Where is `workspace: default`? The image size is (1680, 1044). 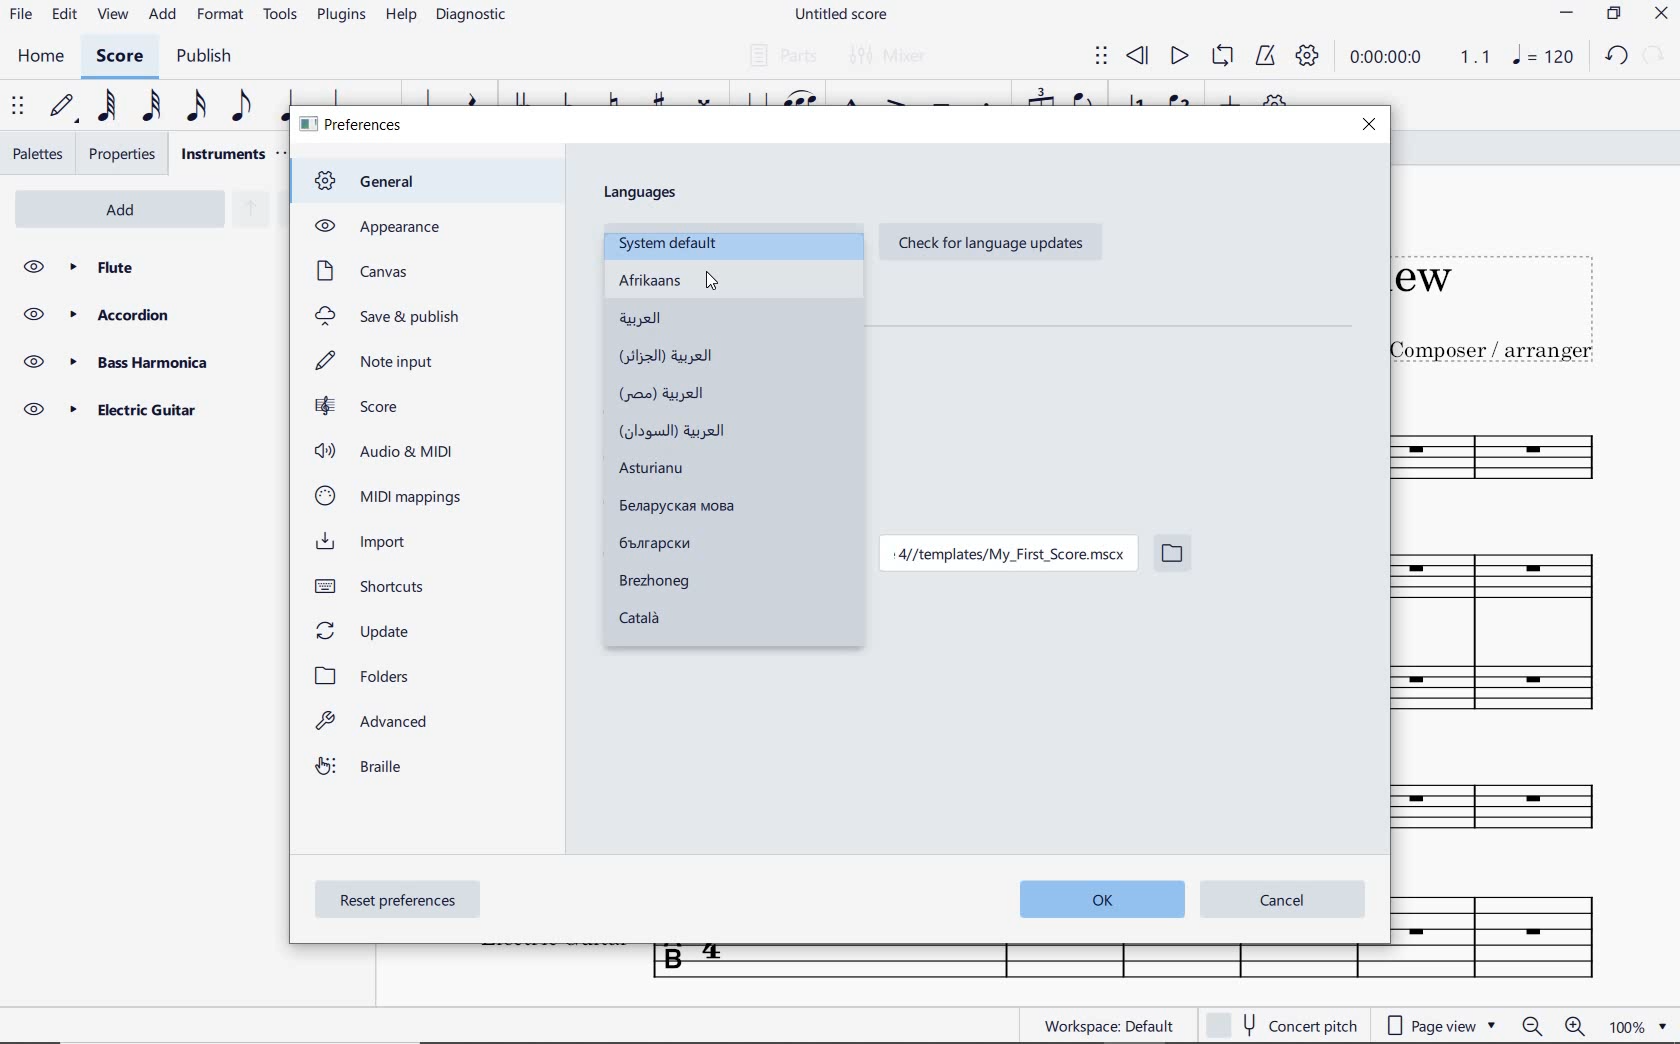 workspace: default is located at coordinates (1110, 1025).